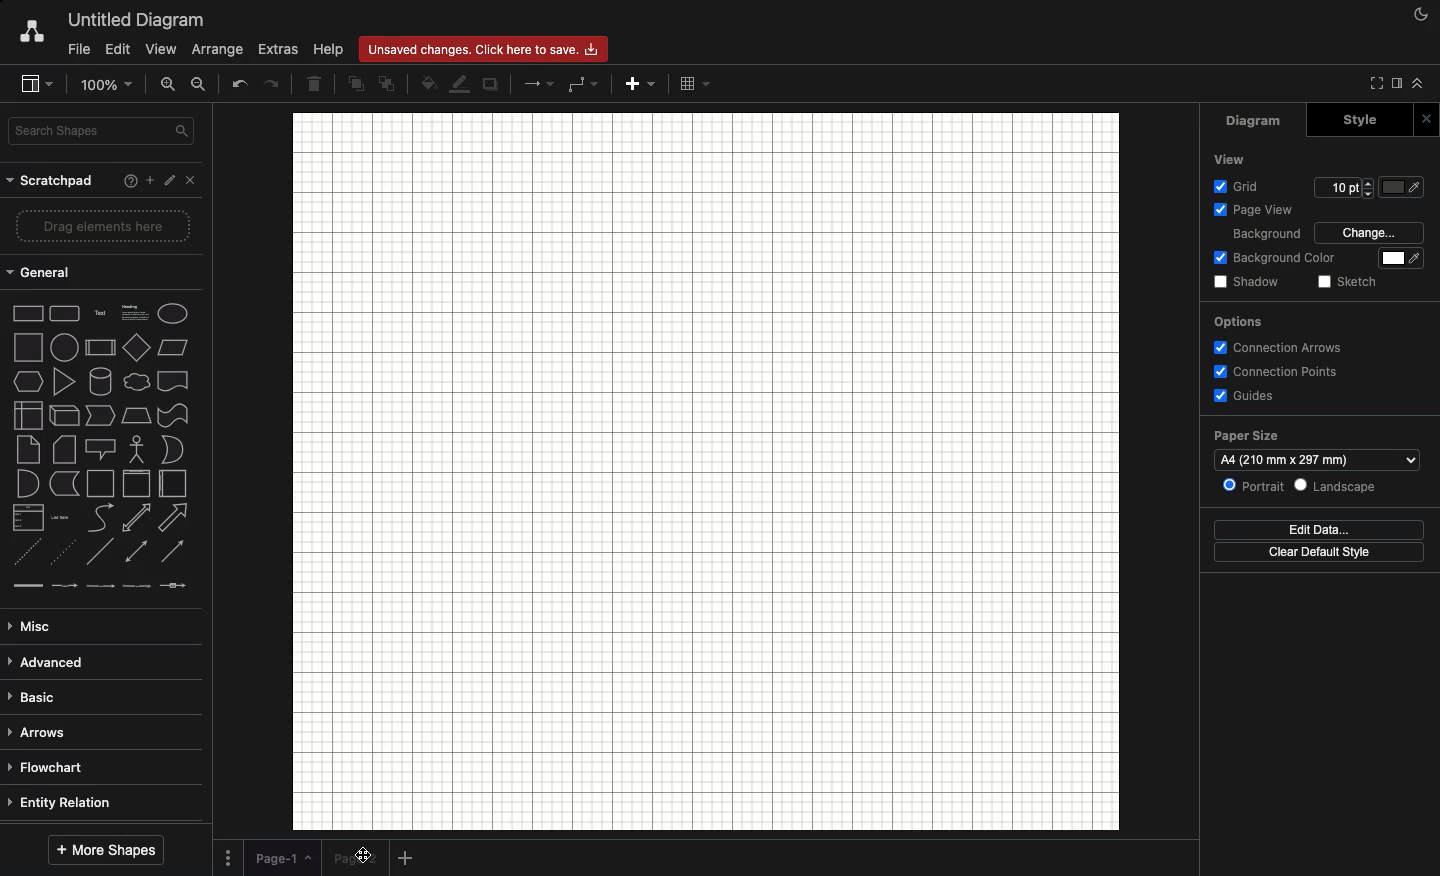 Image resolution: width=1440 pixels, height=876 pixels. I want to click on color picker, so click(1396, 258).